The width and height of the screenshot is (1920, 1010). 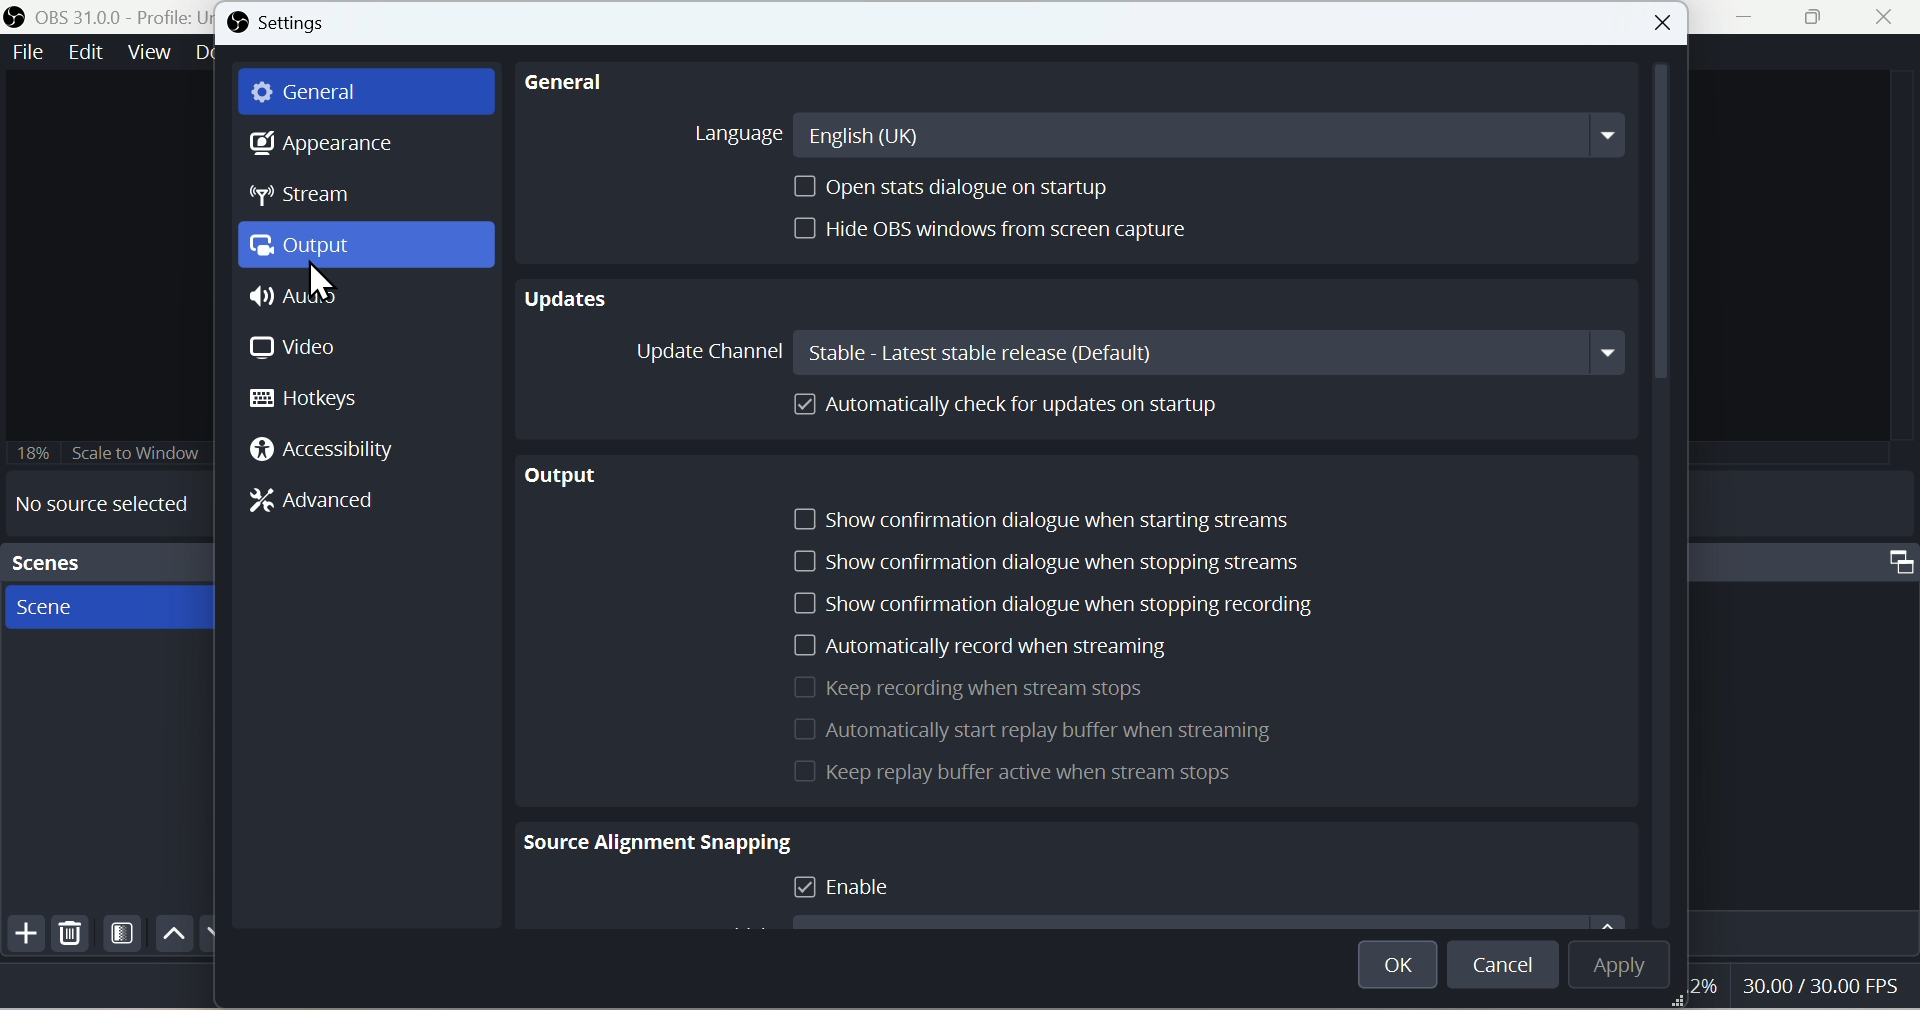 I want to click on , so click(x=1665, y=23).